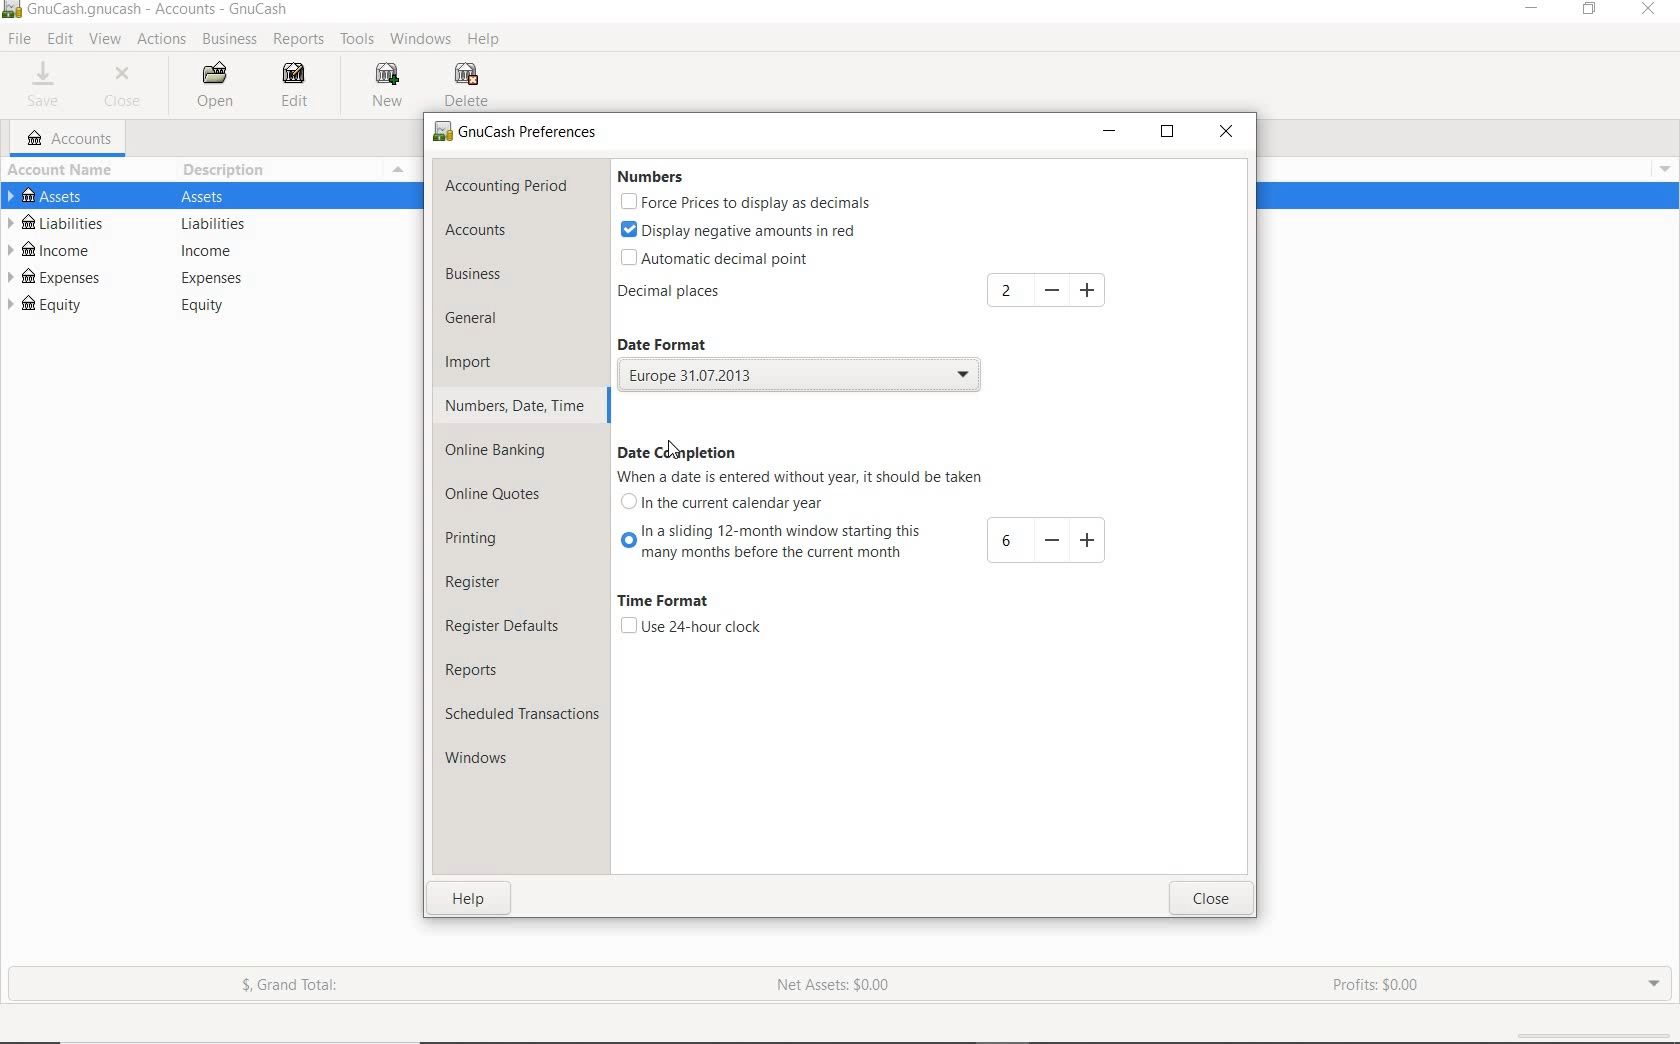 The image size is (1680, 1044). Describe the element at coordinates (485, 760) in the screenshot. I see `windows` at that location.